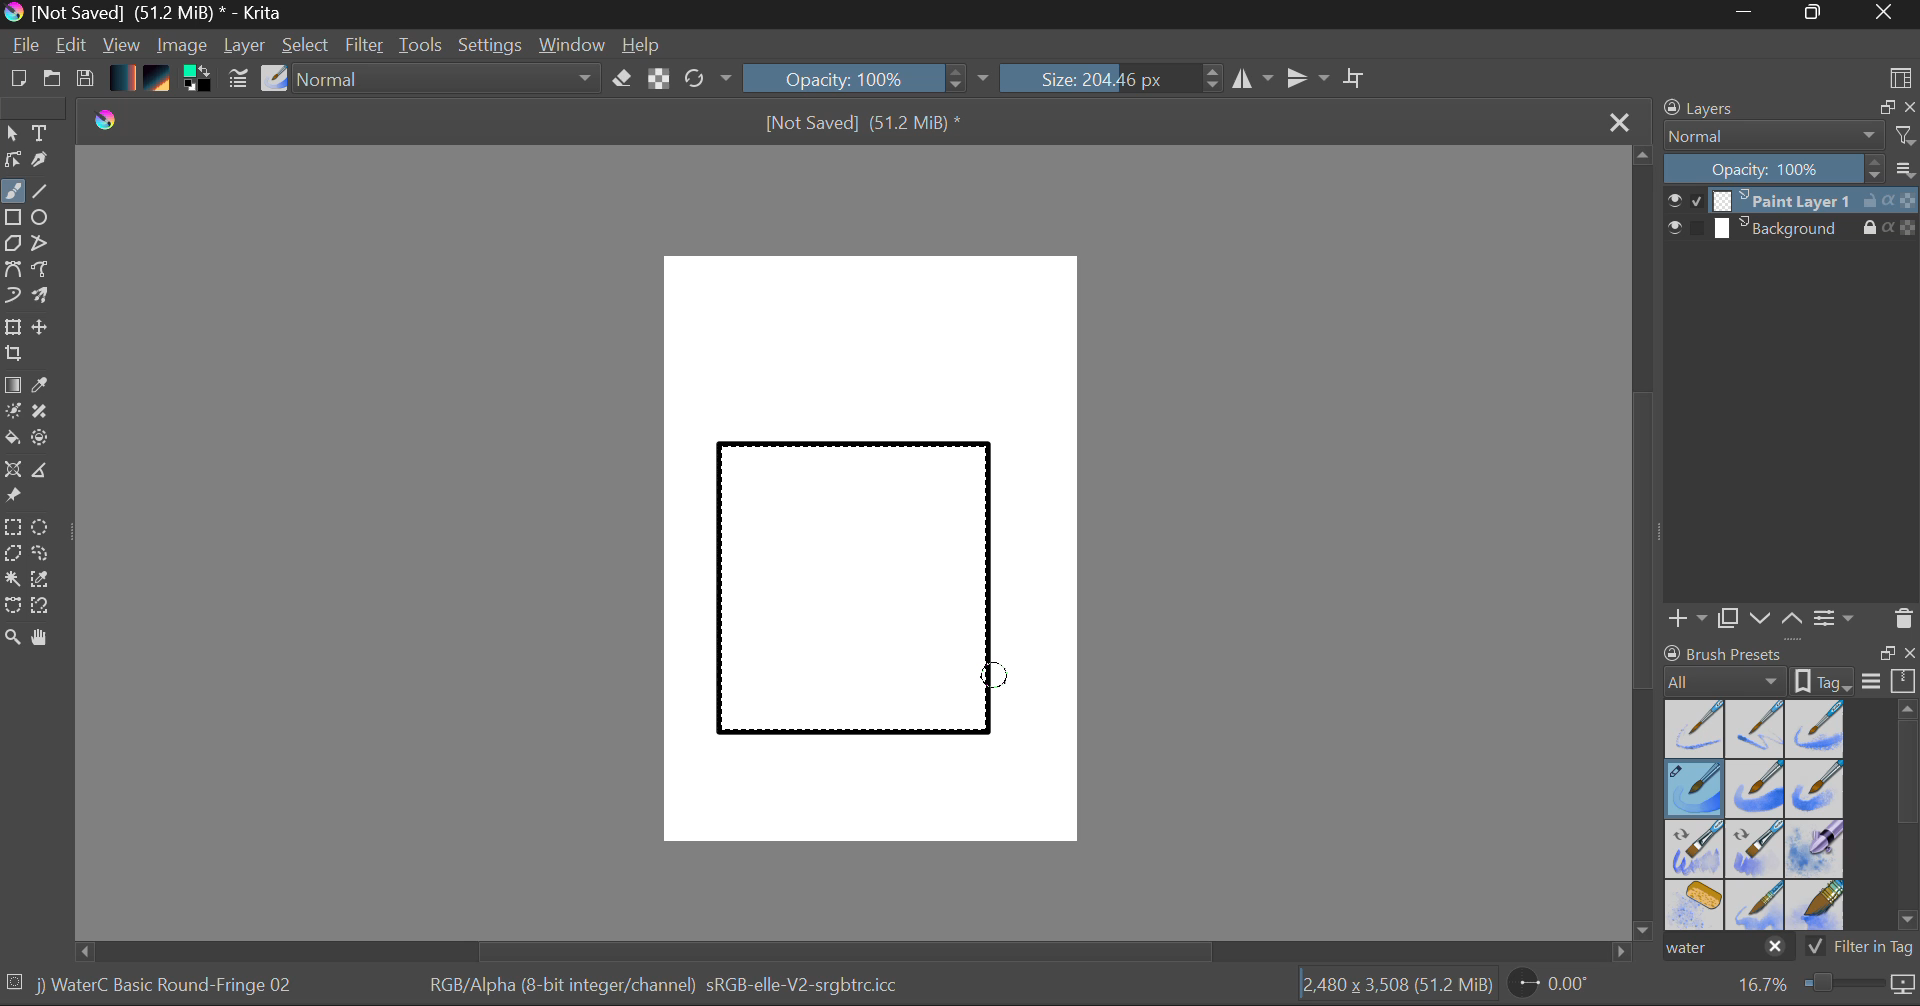  Describe the element at coordinates (12, 441) in the screenshot. I see `Fill` at that location.